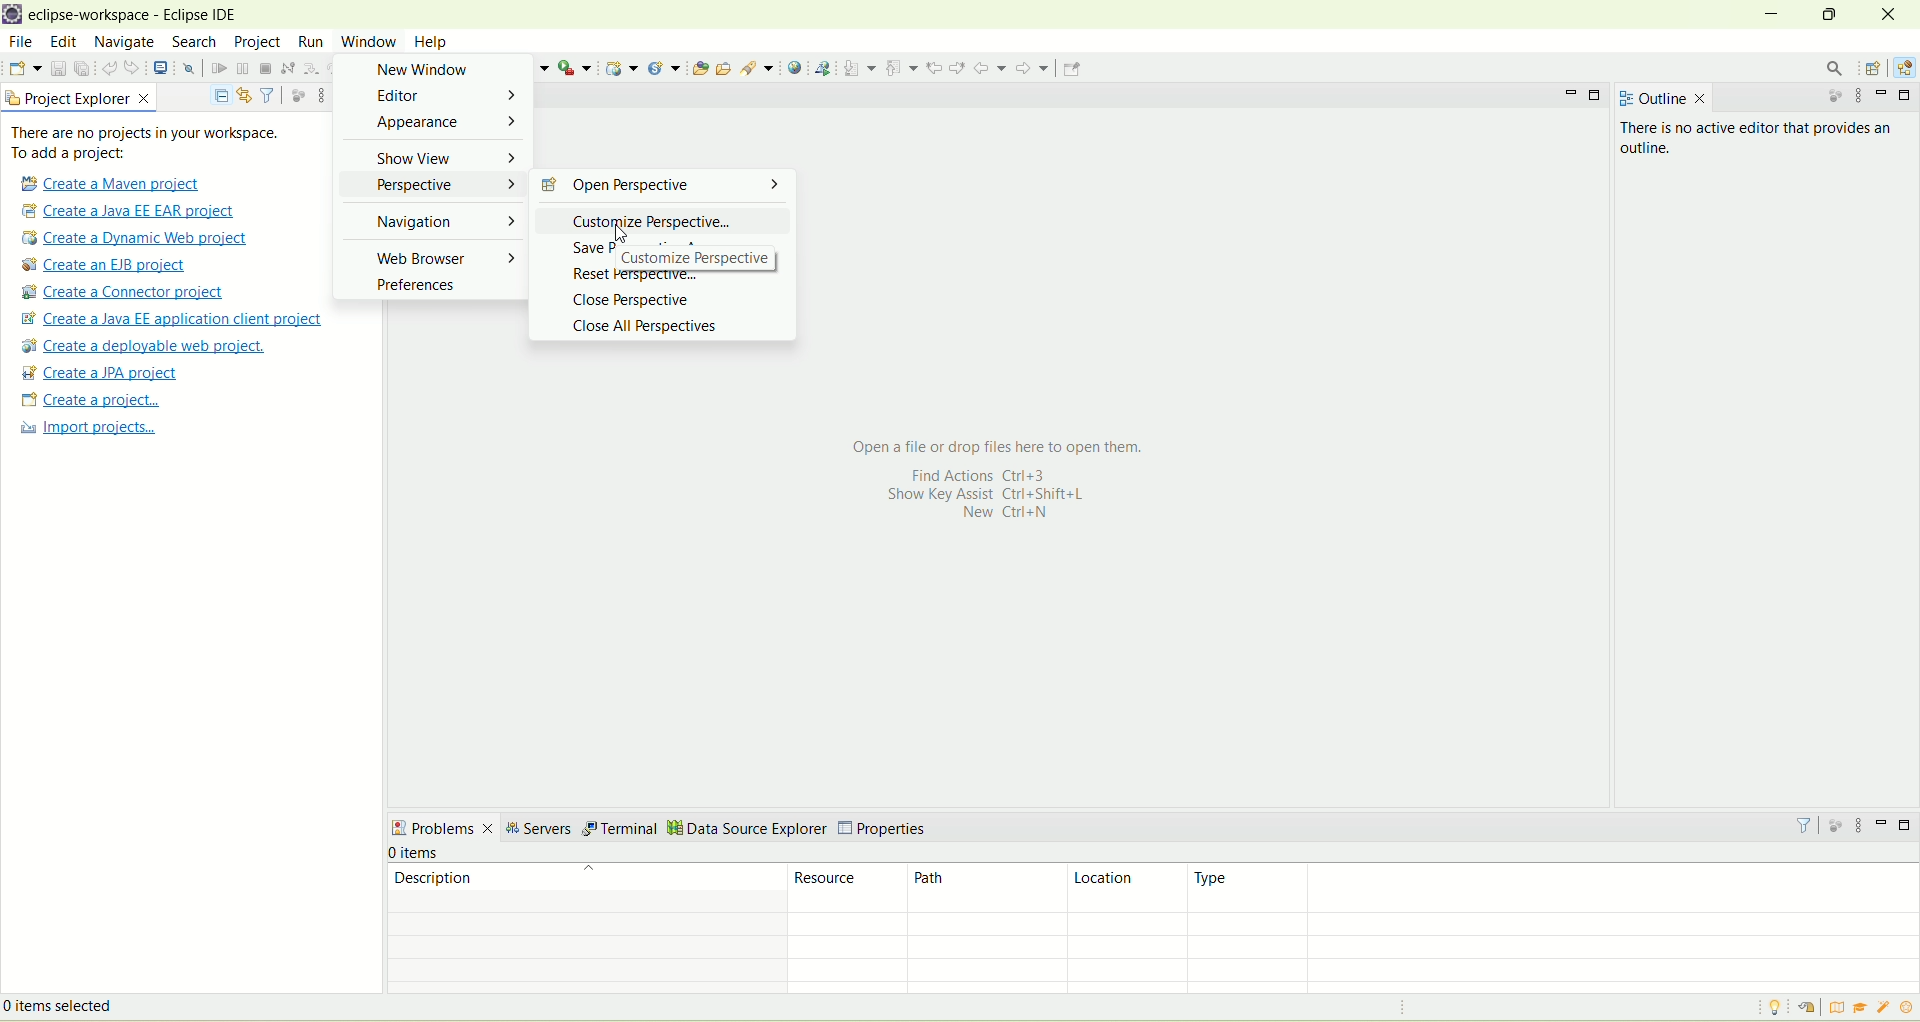 This screenshot has width=1920, height=1022. I want to click on search, so click(1837, 69).